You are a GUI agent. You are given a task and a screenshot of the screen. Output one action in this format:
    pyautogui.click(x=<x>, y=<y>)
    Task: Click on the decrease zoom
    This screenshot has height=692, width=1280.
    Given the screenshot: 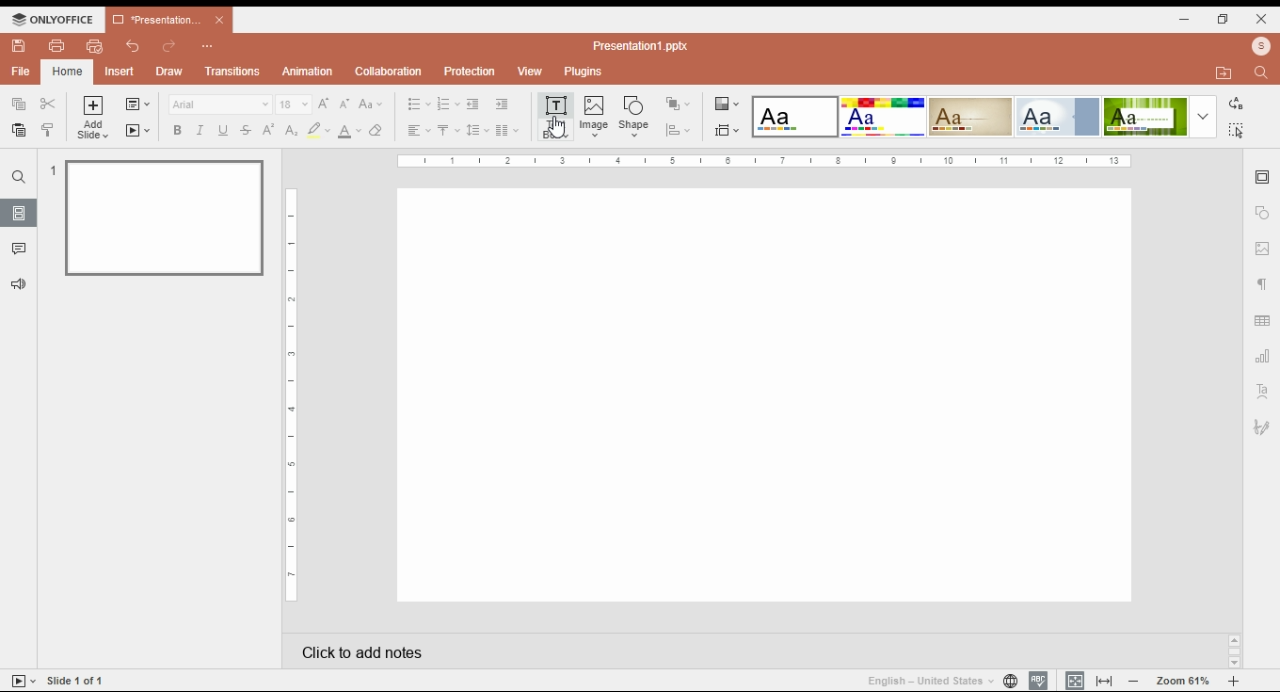 What is the action you would take?
    pyautogui.click(x=1134, y=680)
    